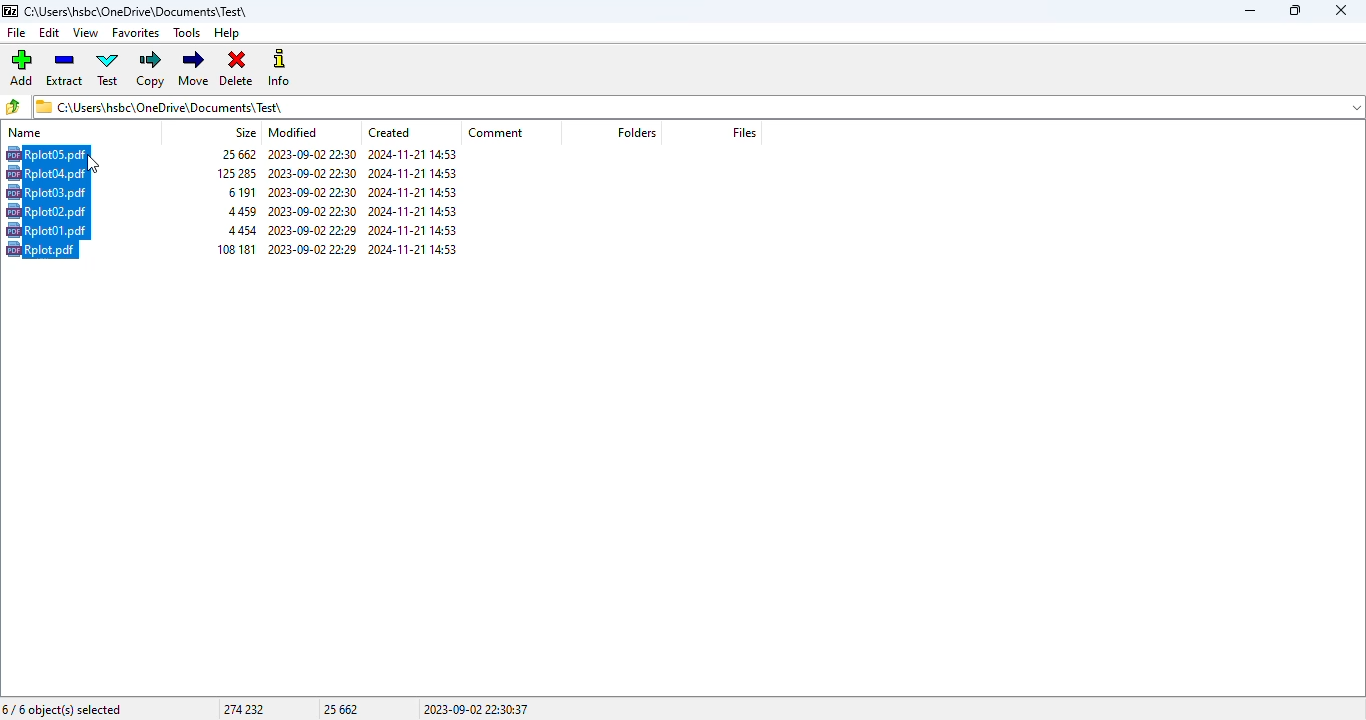 Image resolution: width=1366 pixels, height=720 pixels. What do you see at coordinates (50, 33) in the screenshot?
I see `edit` at bounding box center [50, 33].